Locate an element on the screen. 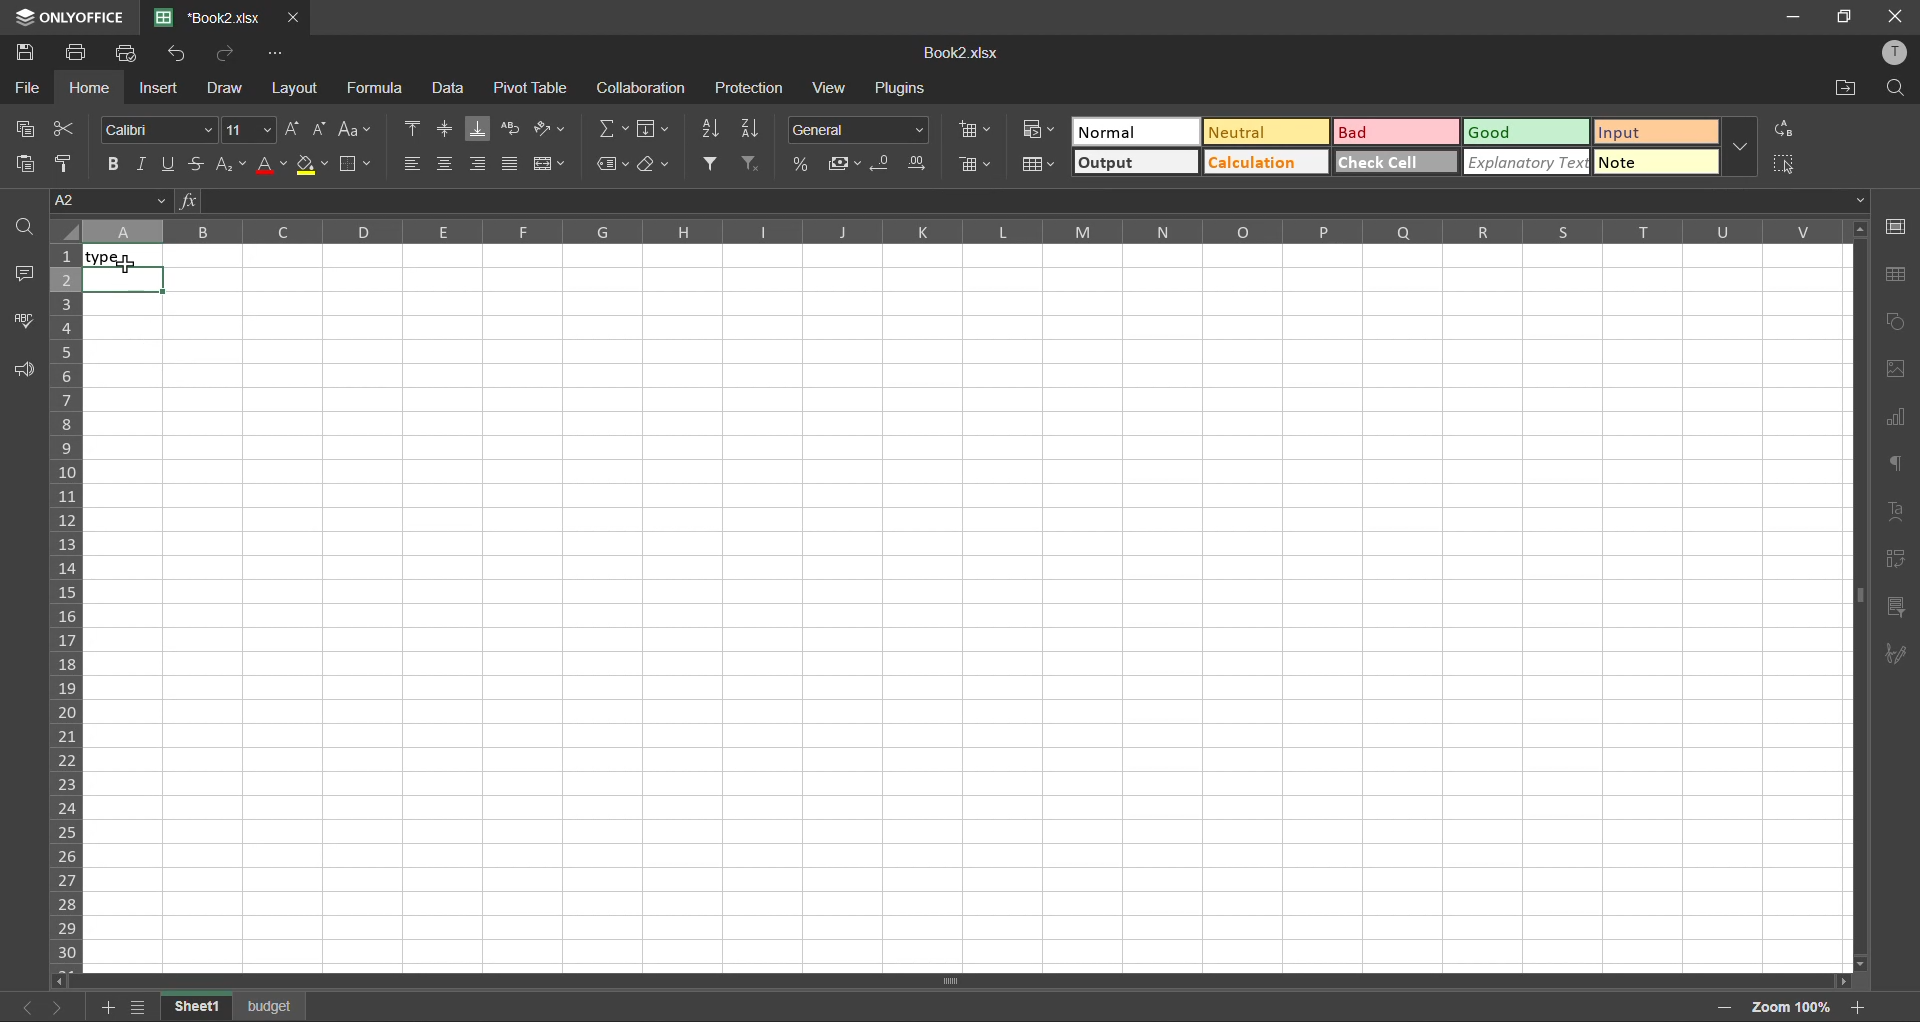 Image resolution: width=1920 pixels, height=1022 pixels. check all is located at coordinates (1397, 161).